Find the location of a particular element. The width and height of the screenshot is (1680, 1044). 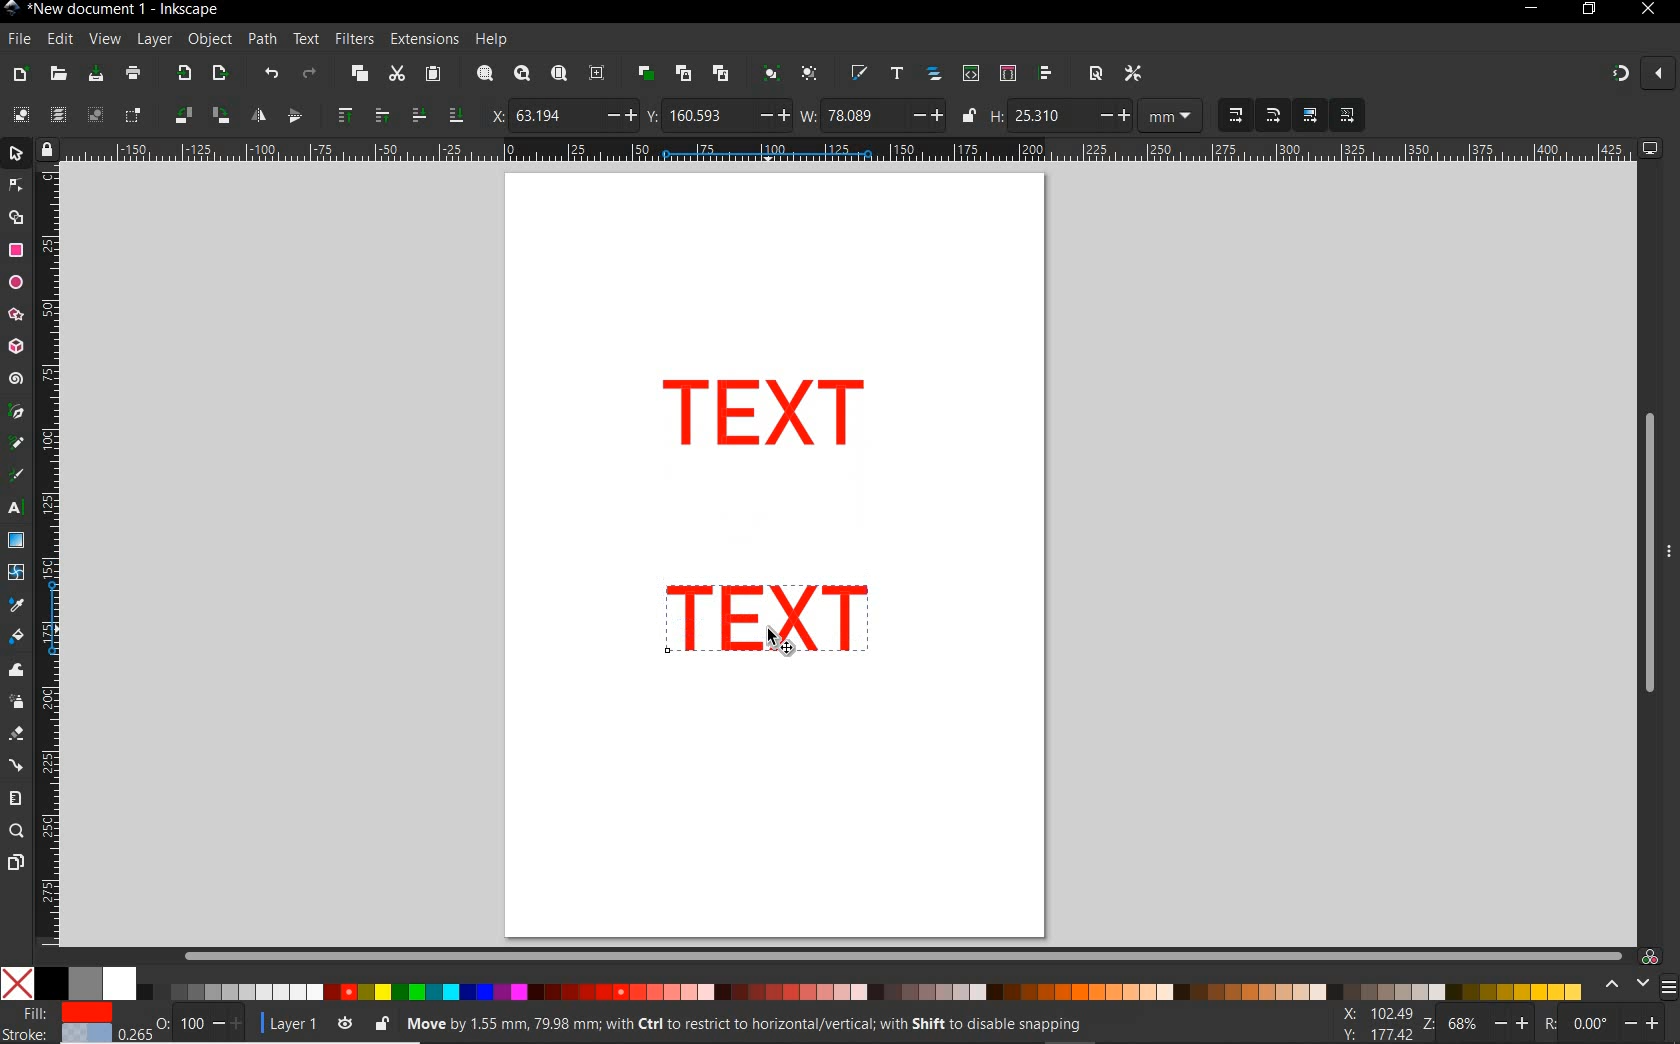

deselect is located at coordinates (93, 116).